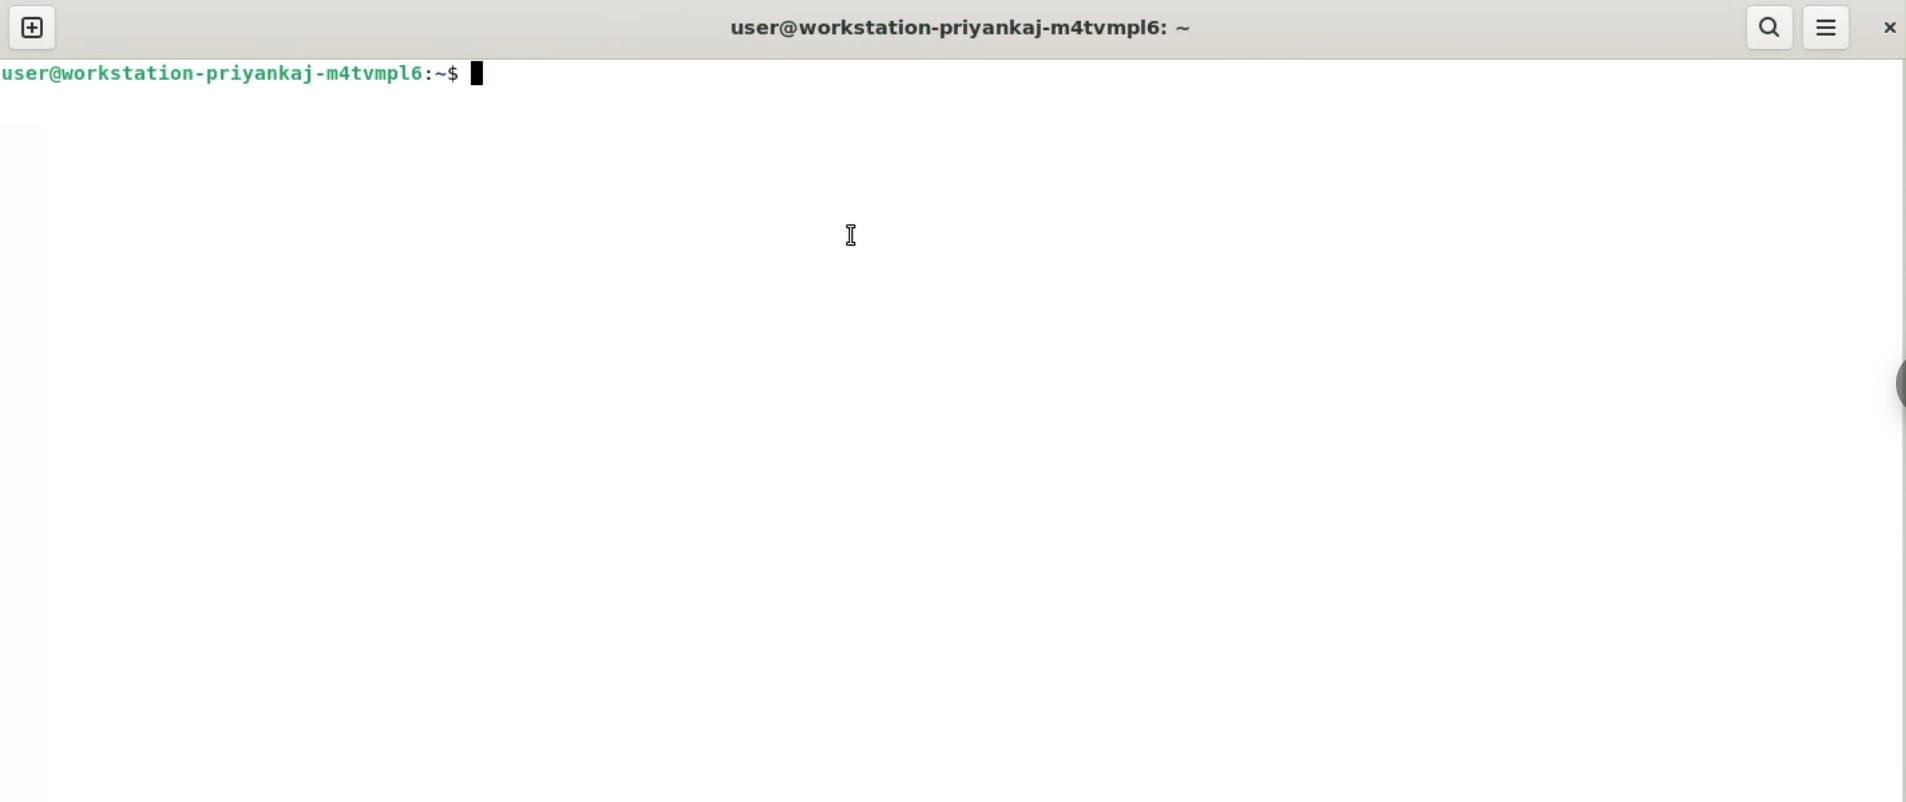  What do you see at coordinates (844, 236) in the screenshot?
I see `cursor` at bounding box center [844, 236].